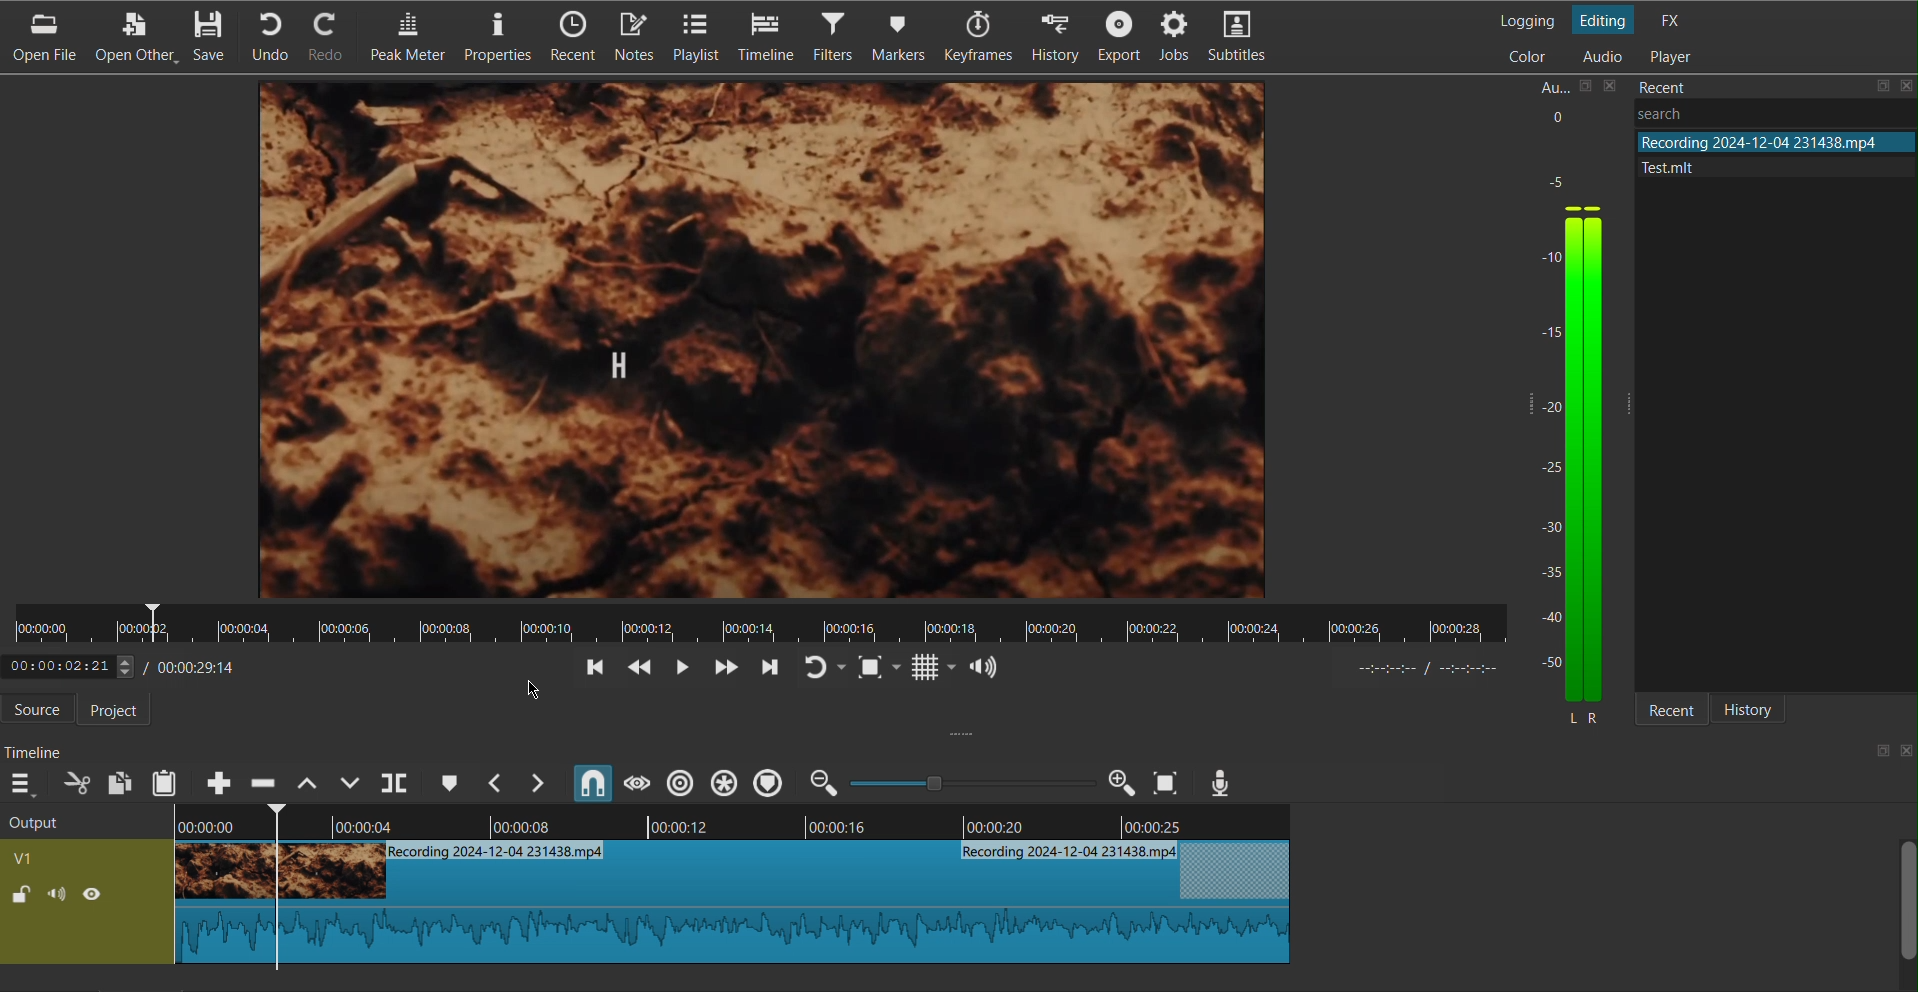  What do you see at coordinates (448, 781) in the screenshot?
I see `Cue` at bounding box center [448, 781].